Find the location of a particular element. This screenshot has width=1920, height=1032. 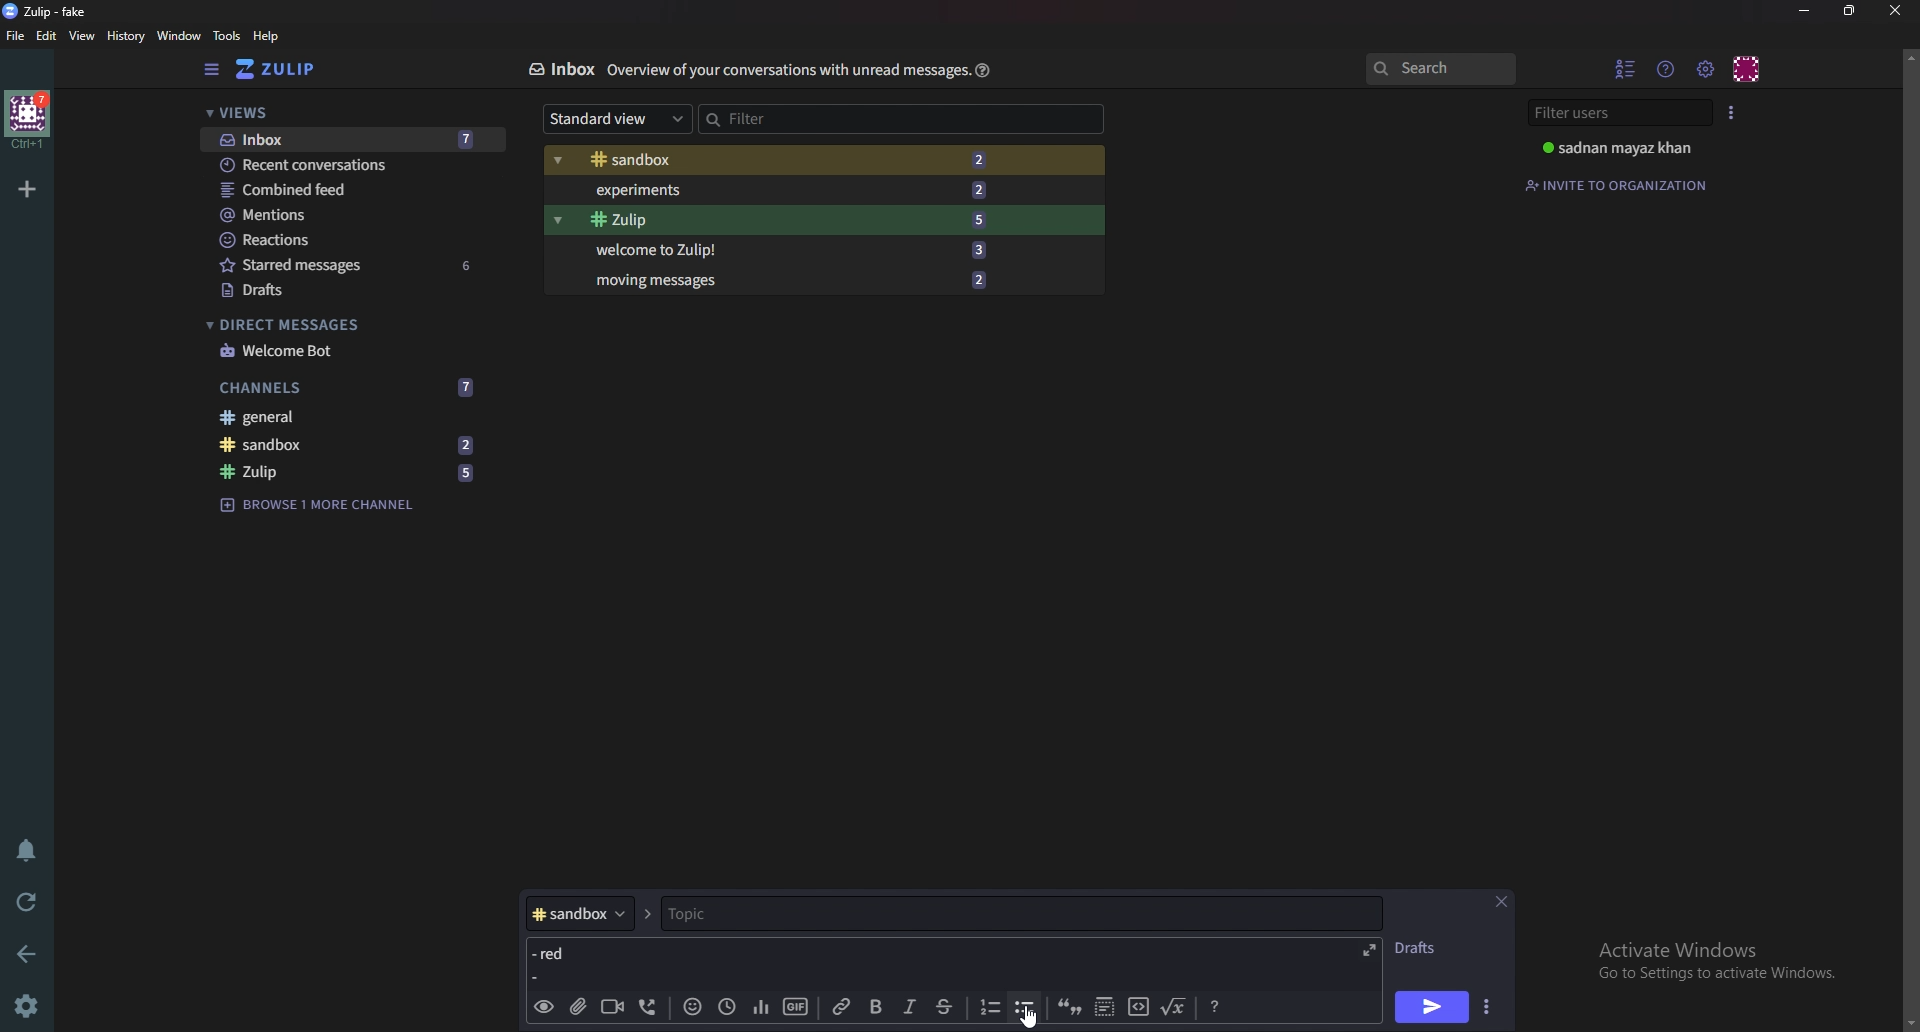

Window is located at coordinates (182, 36).